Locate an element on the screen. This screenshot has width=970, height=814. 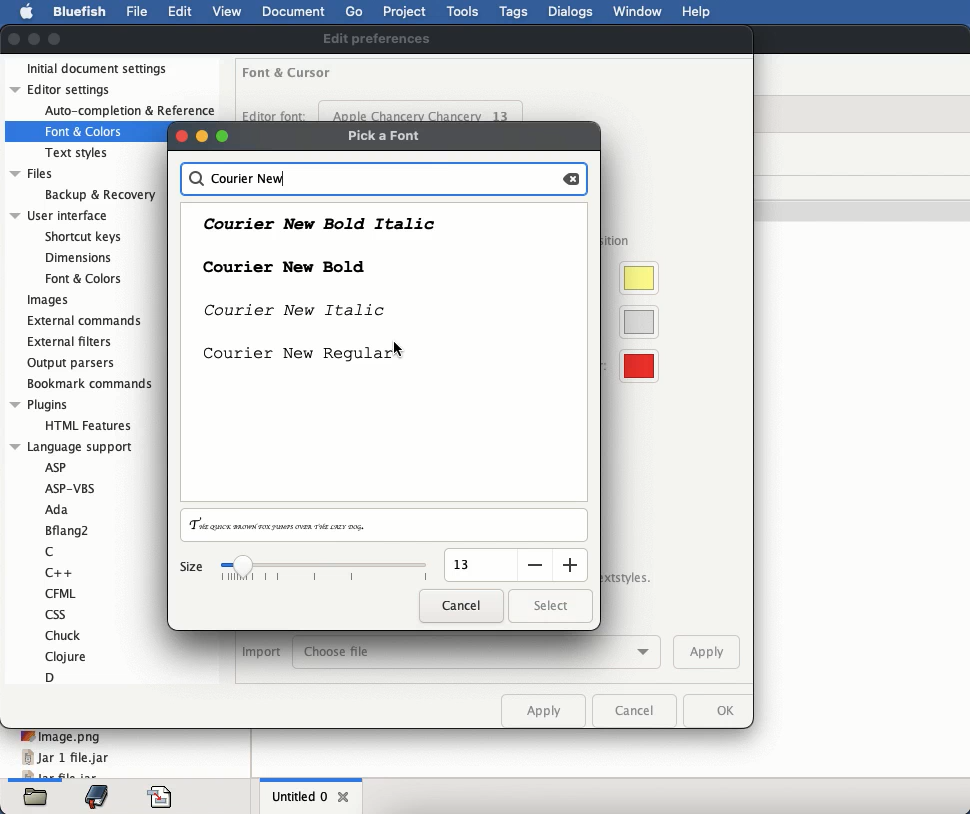
document is located at coordinates (295, 14).